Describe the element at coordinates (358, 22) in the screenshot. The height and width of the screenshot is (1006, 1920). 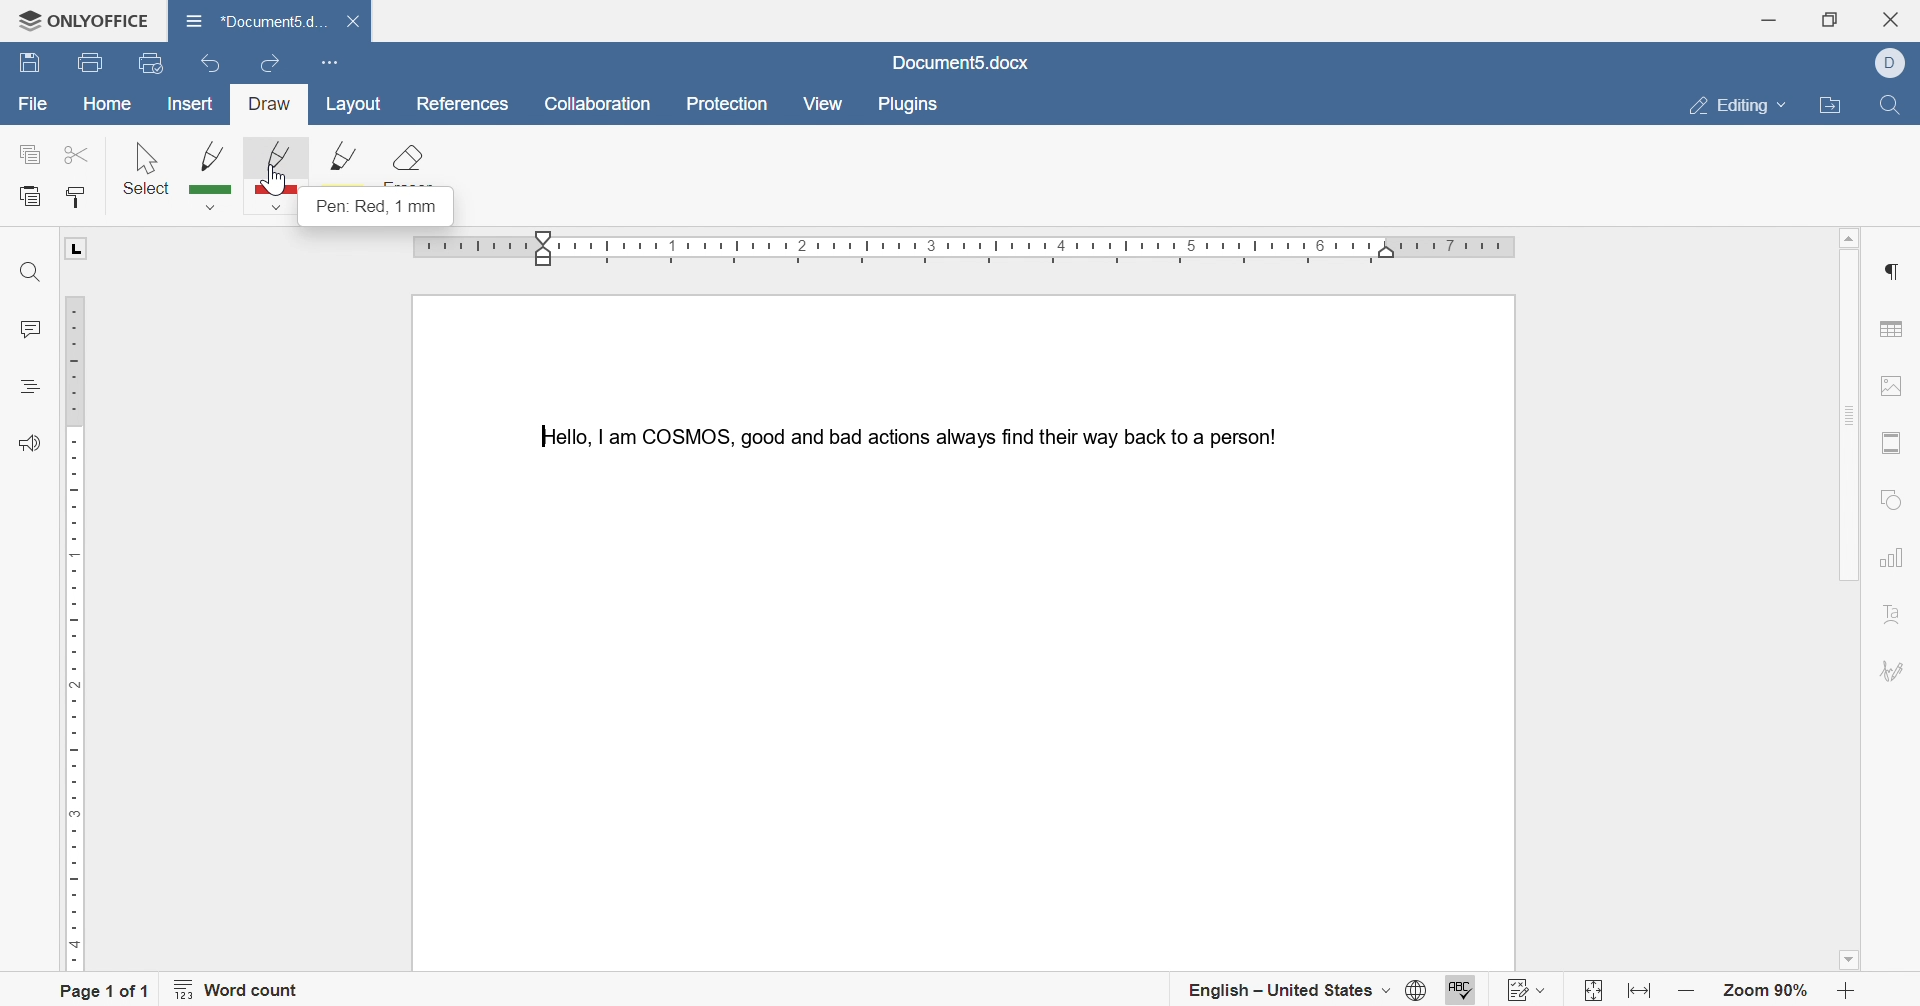
I see `close` at that location.